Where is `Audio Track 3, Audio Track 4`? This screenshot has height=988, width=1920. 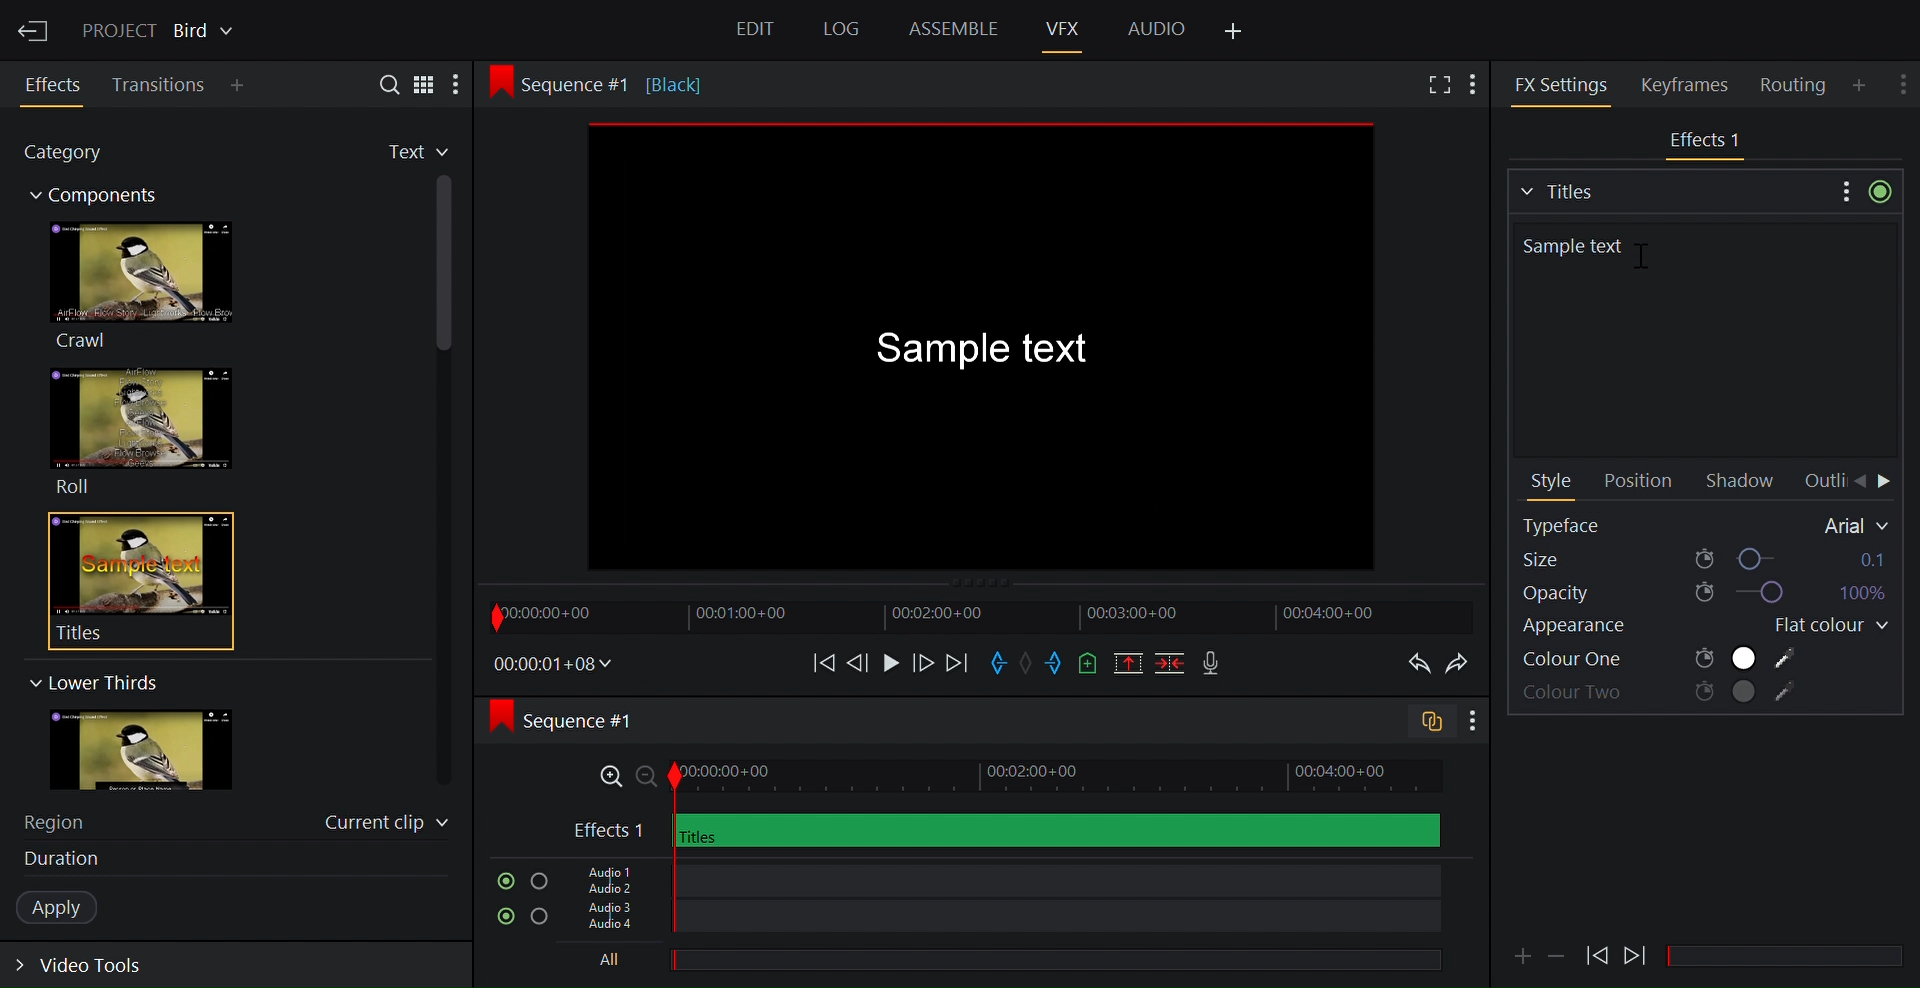 Audio Track 3, Audio Track 4 is located at coordinates (1003, 921).